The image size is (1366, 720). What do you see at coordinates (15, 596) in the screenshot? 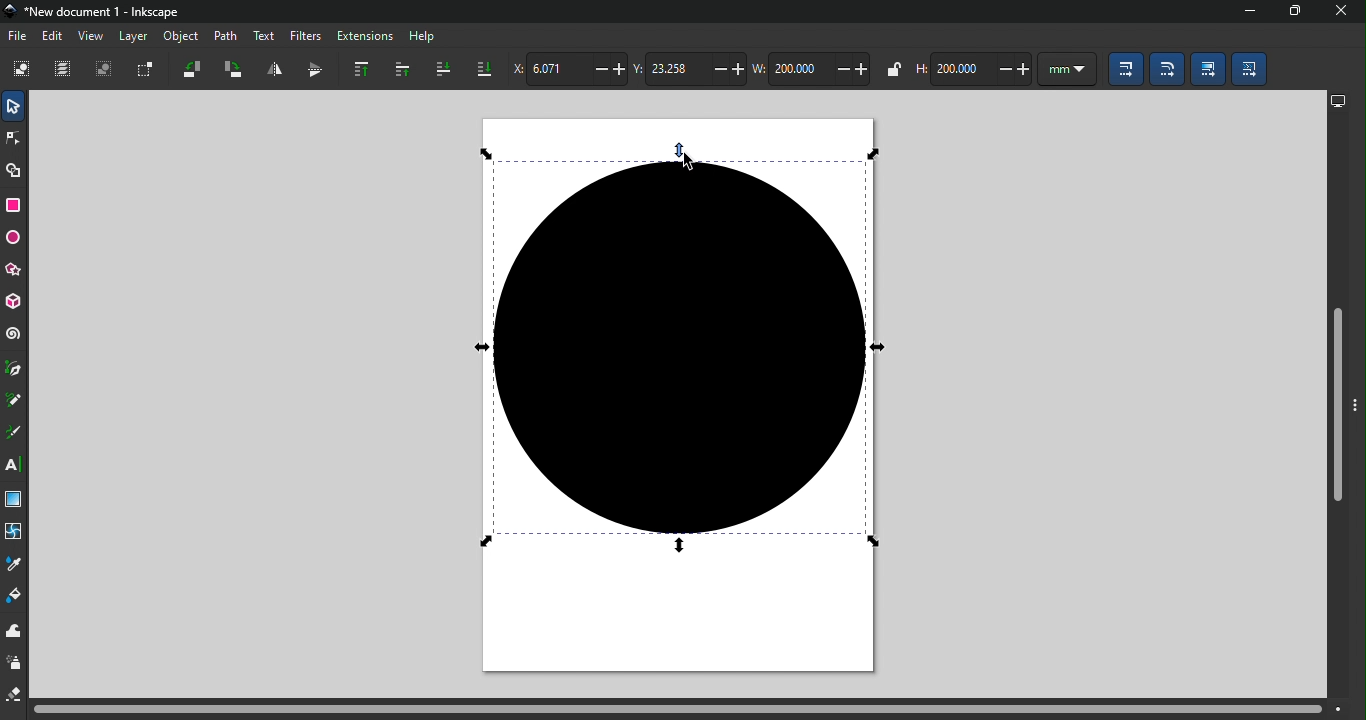
I see `Paint bucket` at bounding box center [15, 596].